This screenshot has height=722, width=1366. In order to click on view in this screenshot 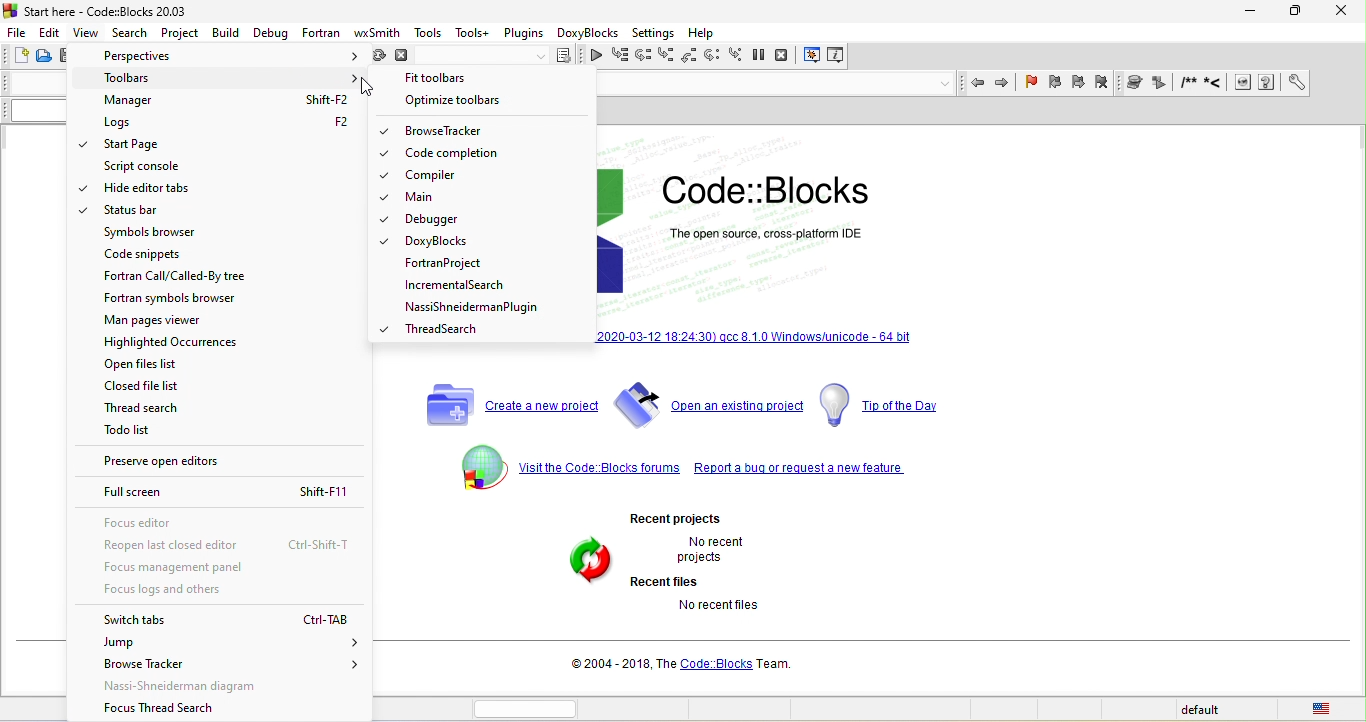, I will do `click(87, 34)`.